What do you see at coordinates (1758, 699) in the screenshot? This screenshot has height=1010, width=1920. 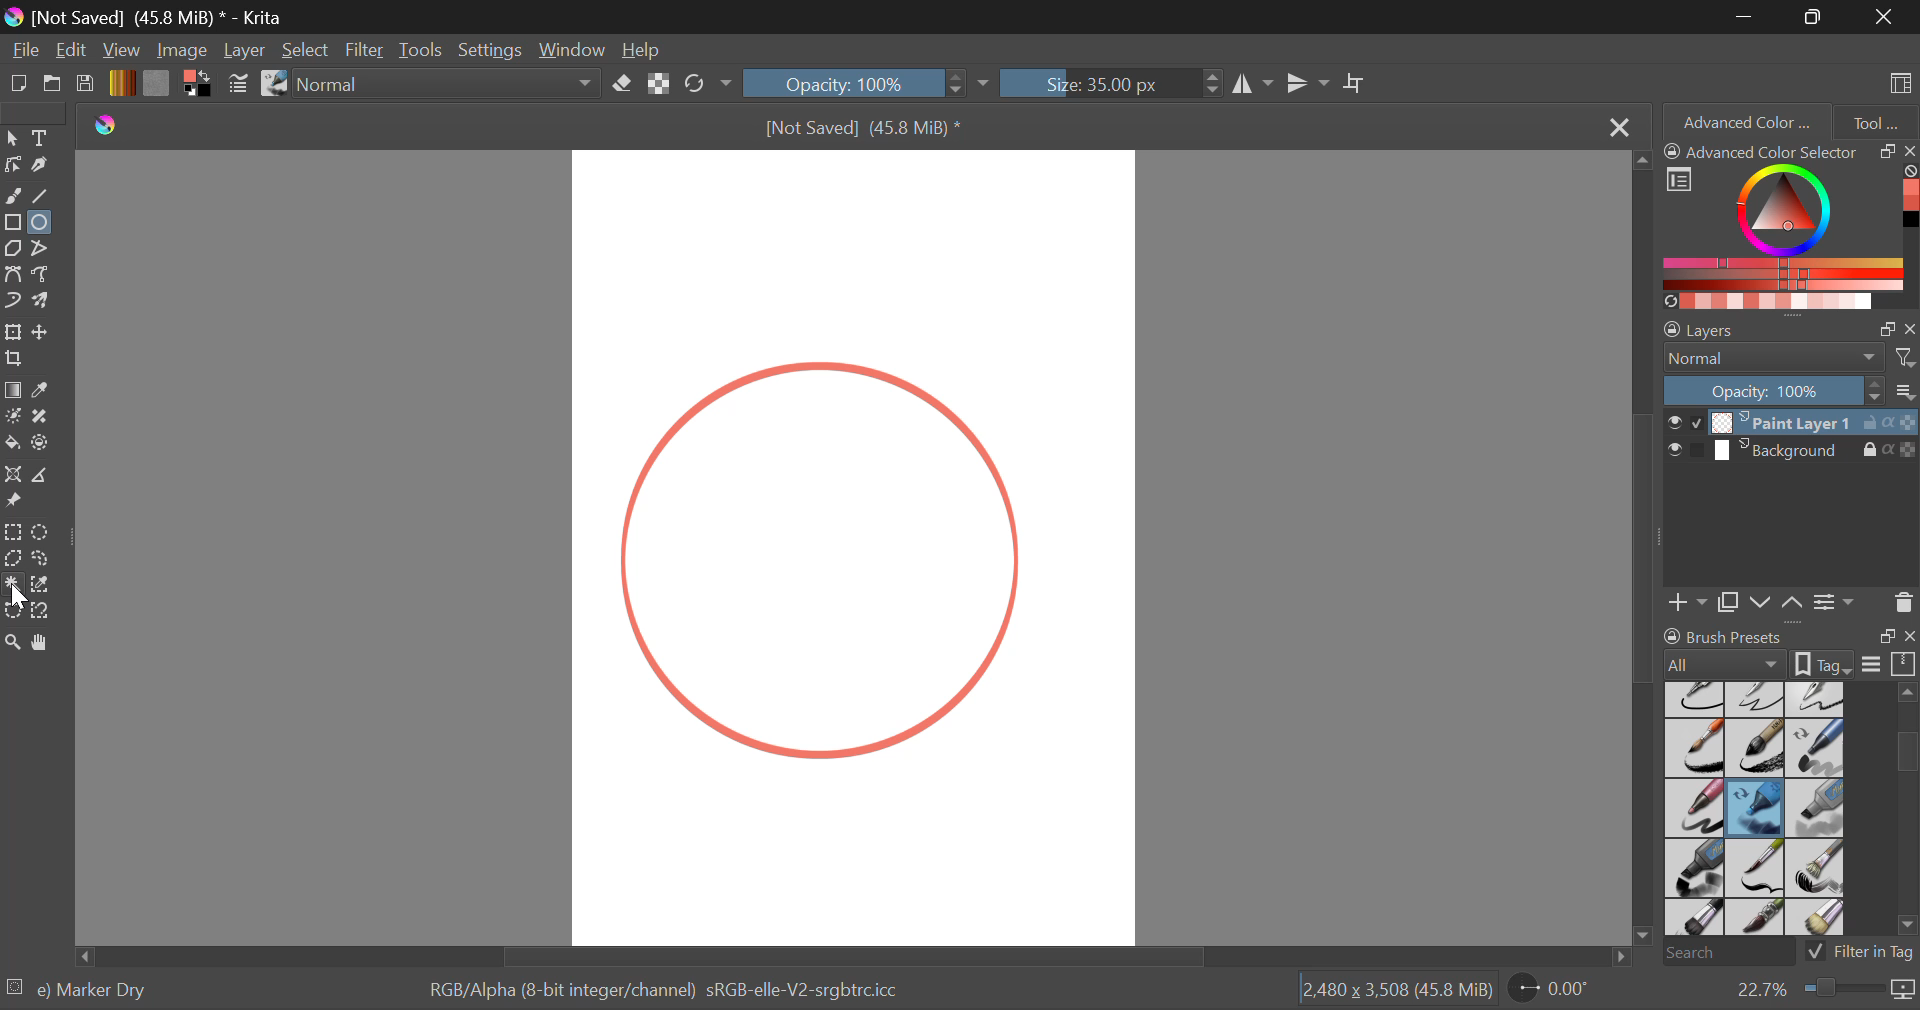 I see `Ink-3 Gpen` at bounding box center [1758, 699].